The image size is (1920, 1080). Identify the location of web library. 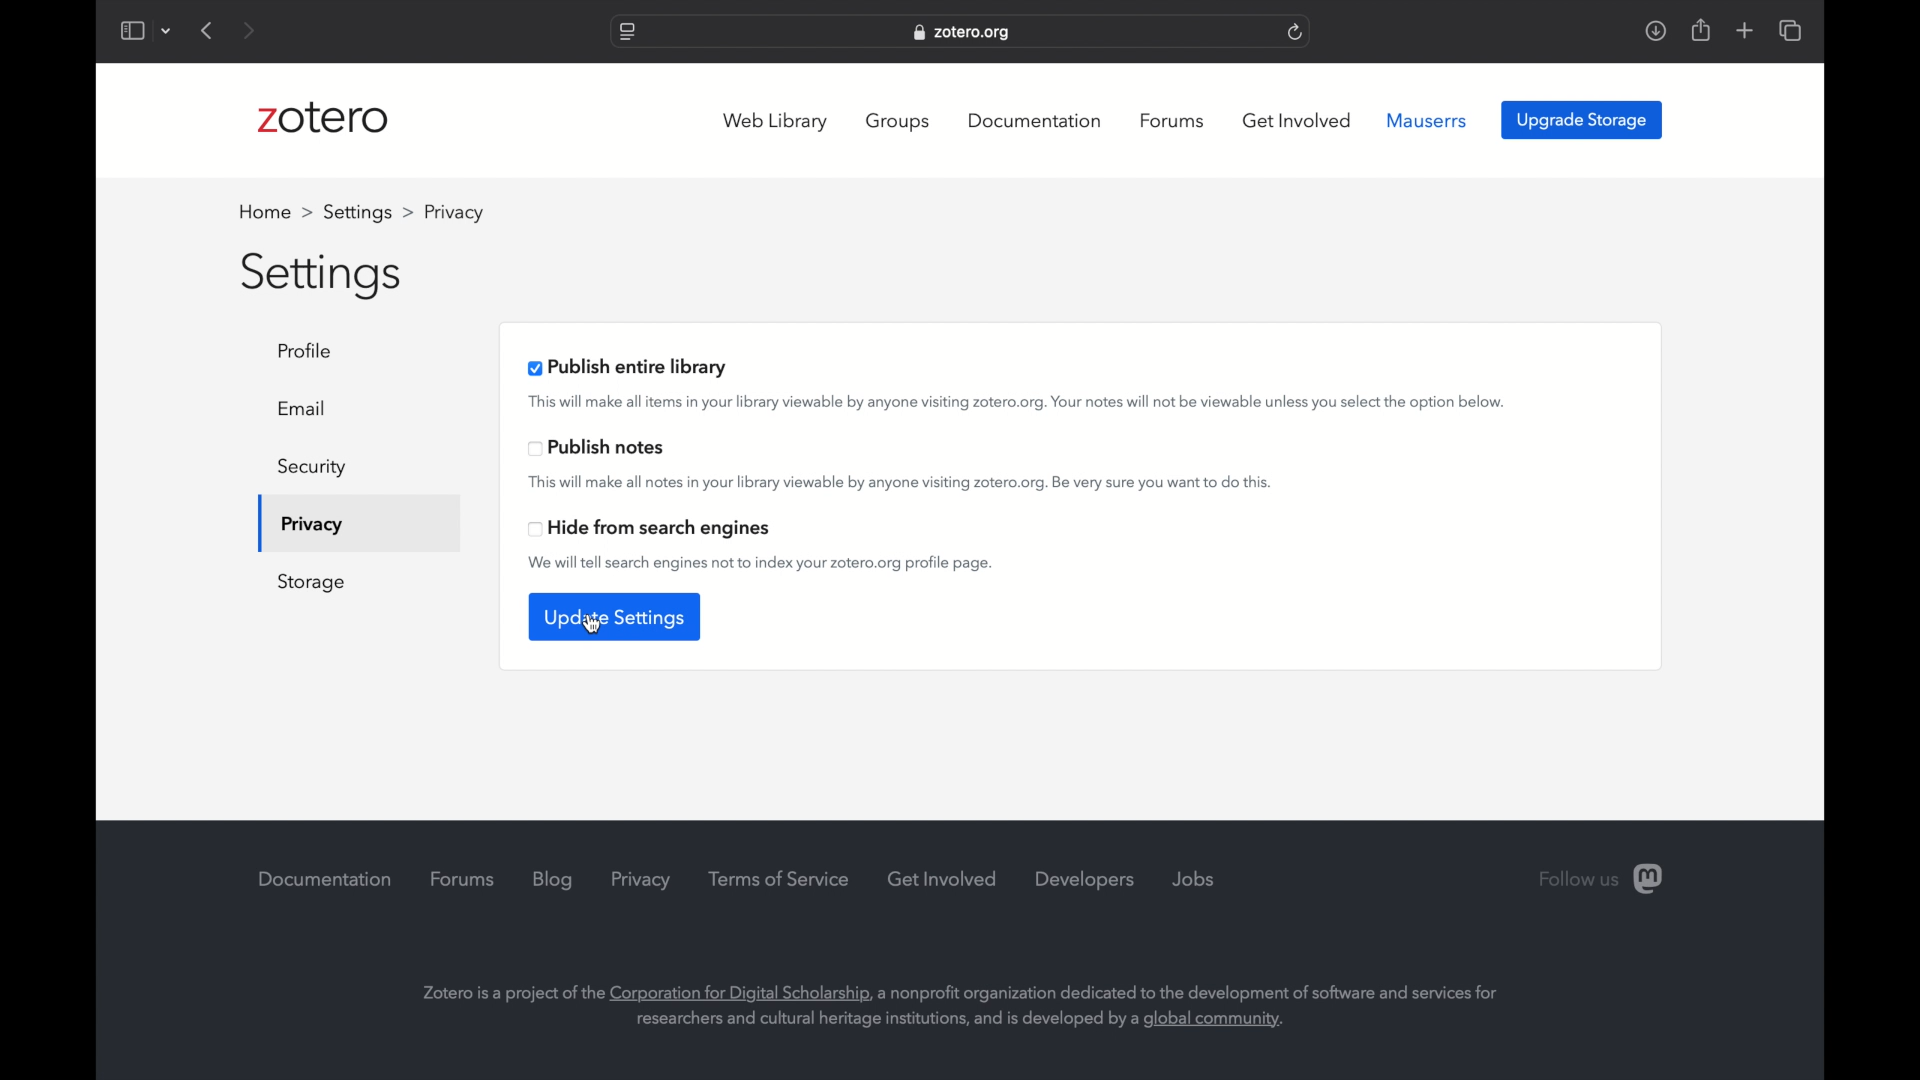
(776, 121).